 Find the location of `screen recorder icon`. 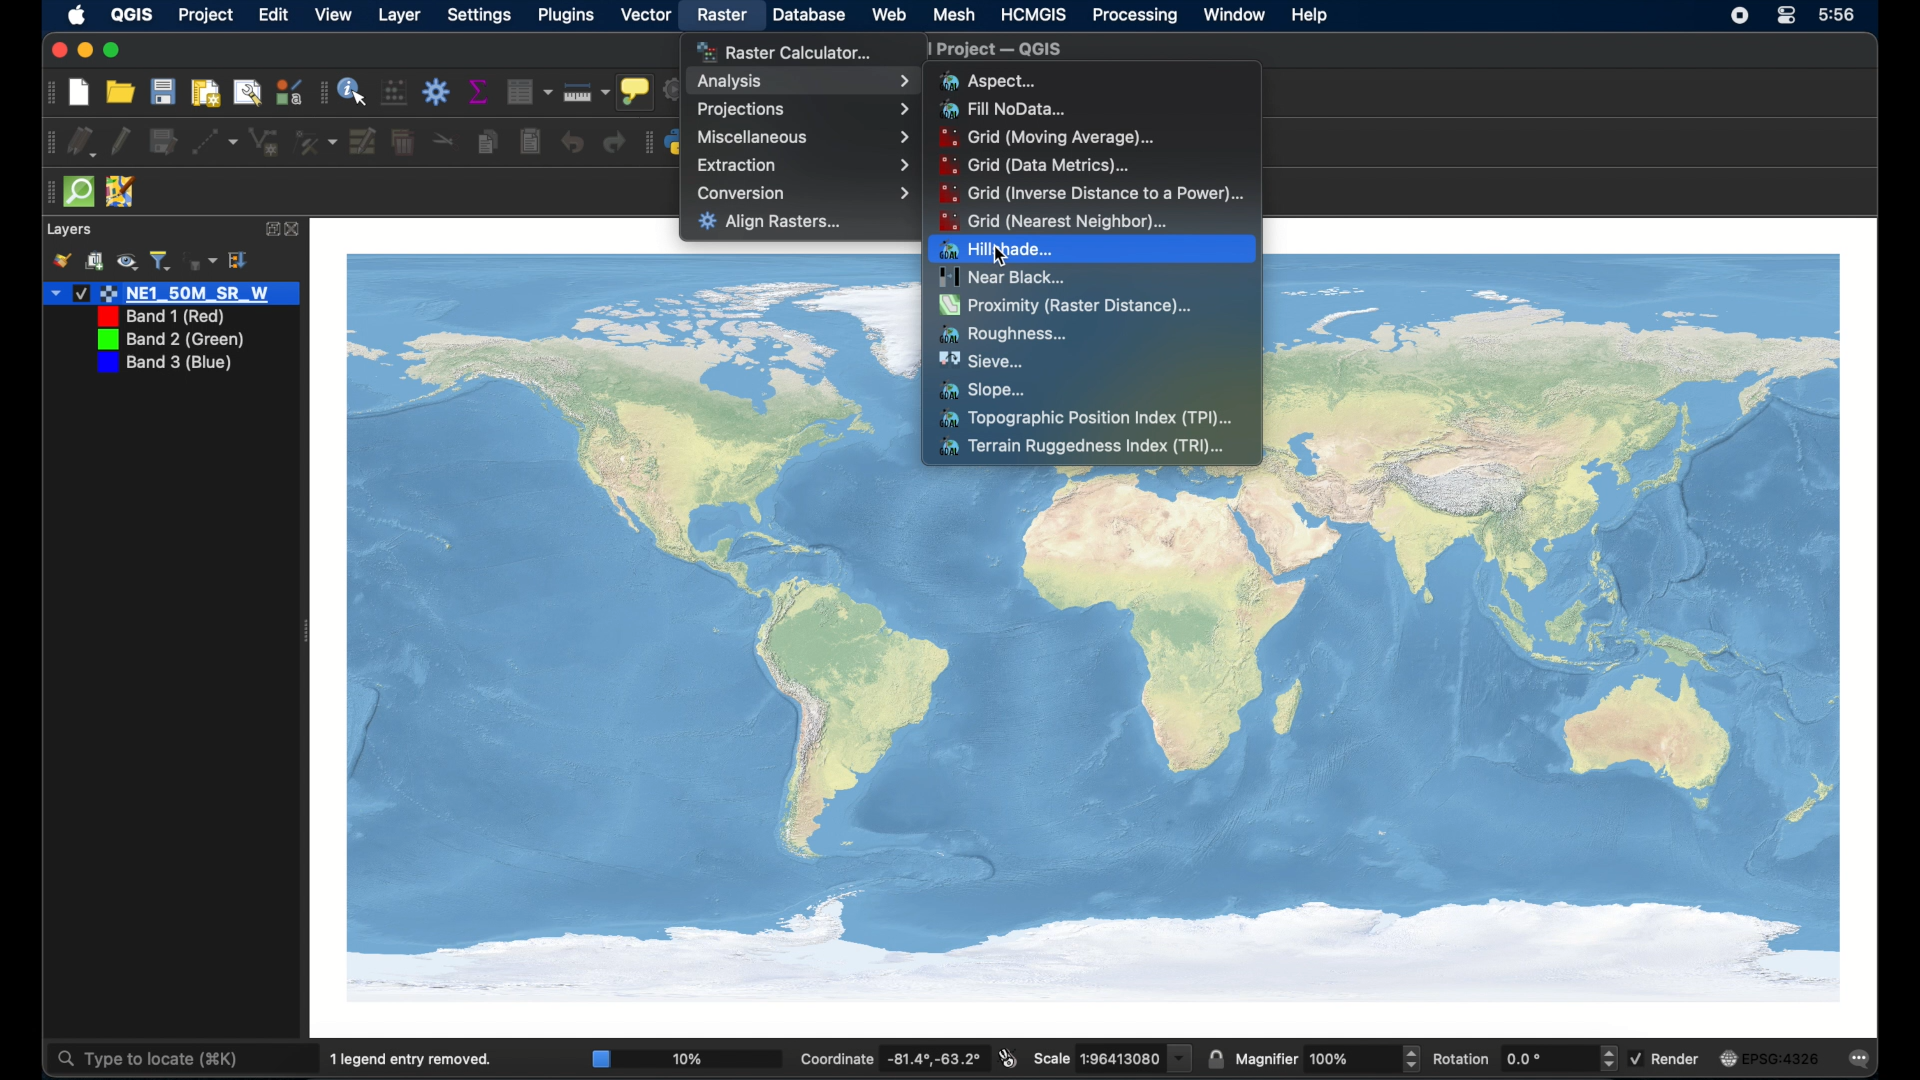

screen recorder icon is located at coordinates (1739, 17).